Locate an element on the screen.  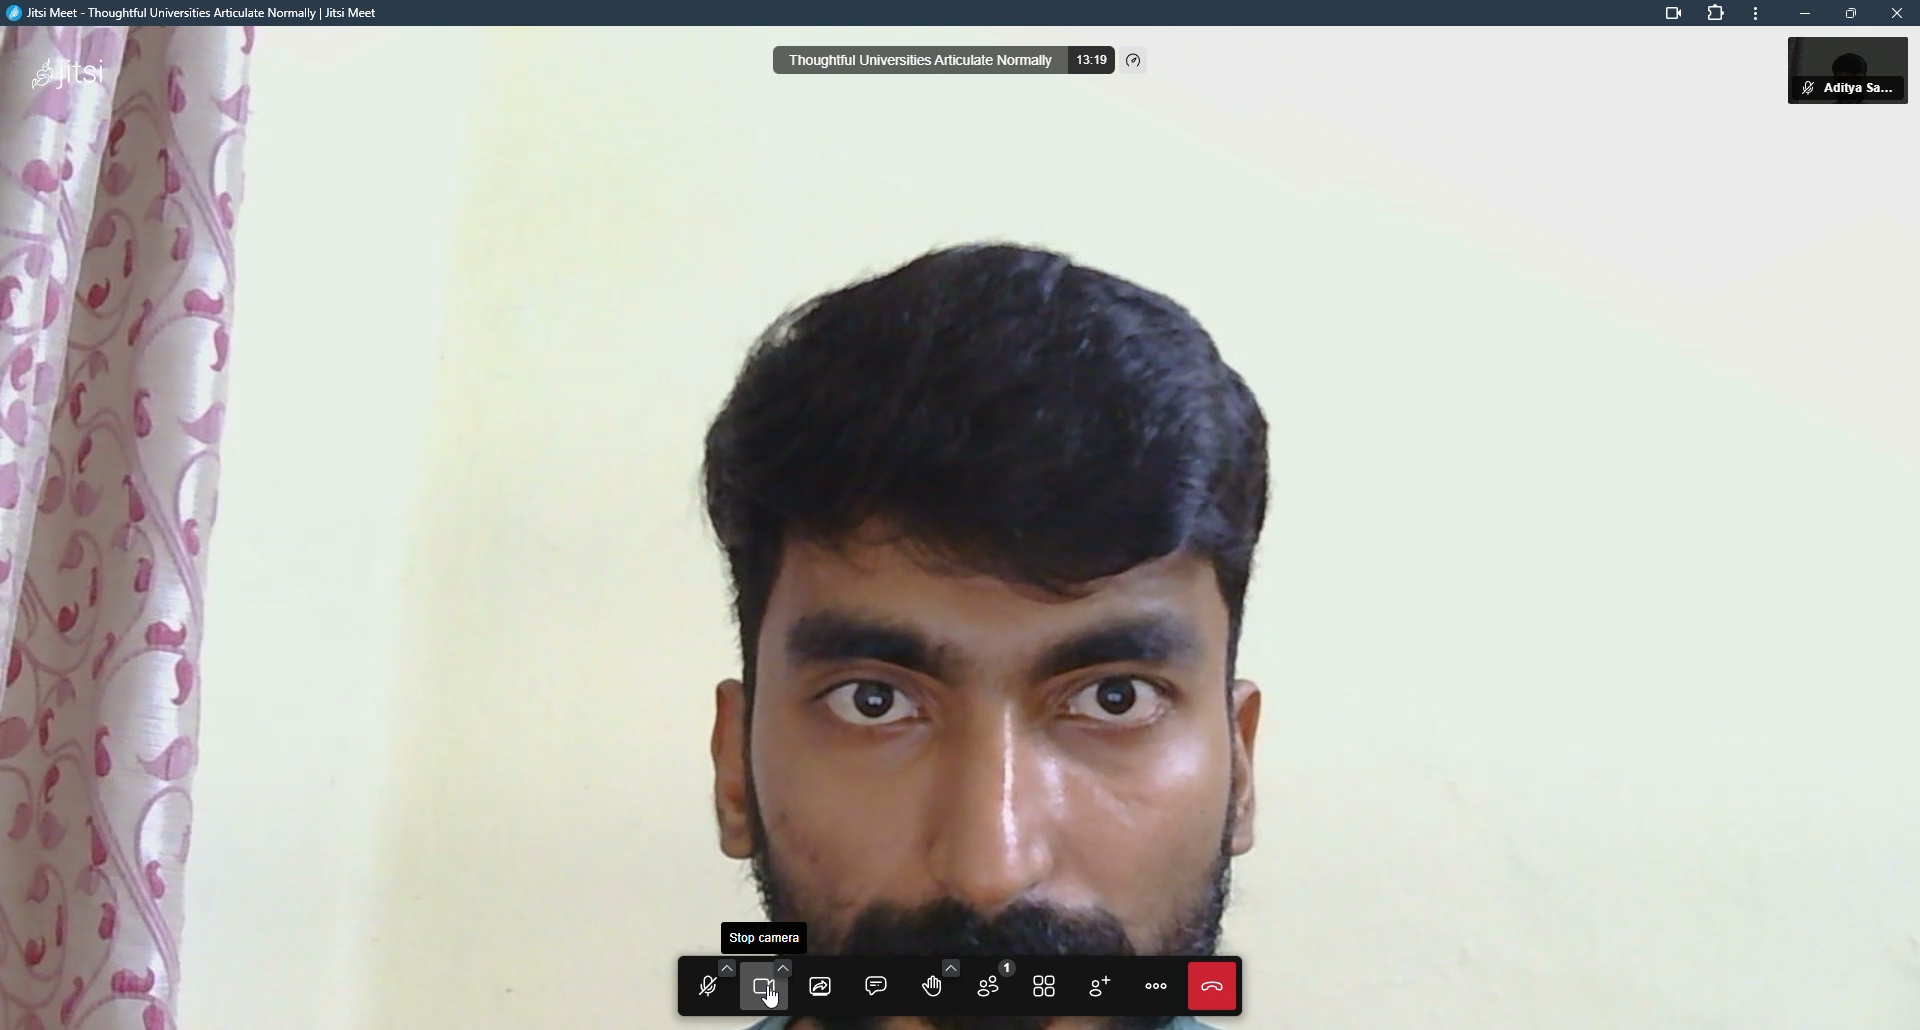
toggle title view is located at coordinates (1044, 986).